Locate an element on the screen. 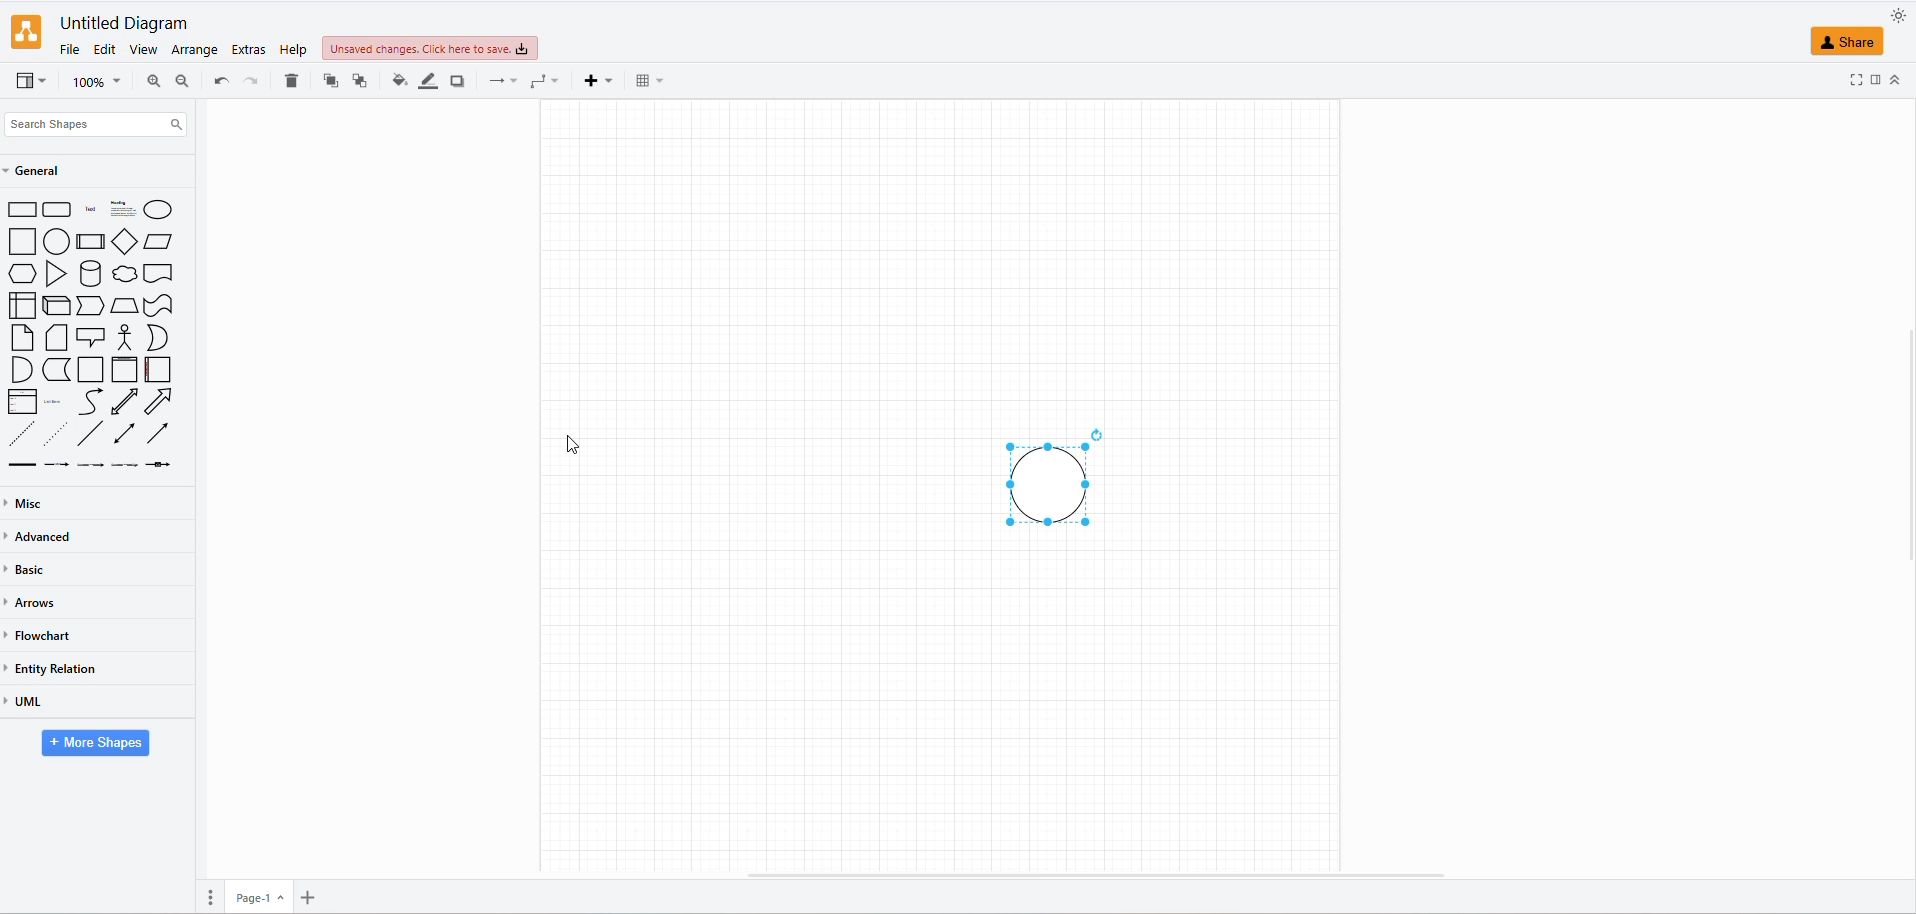 The height and width of the screenshot is (914, 1916). dotted line is located at coordinates (66, 467).